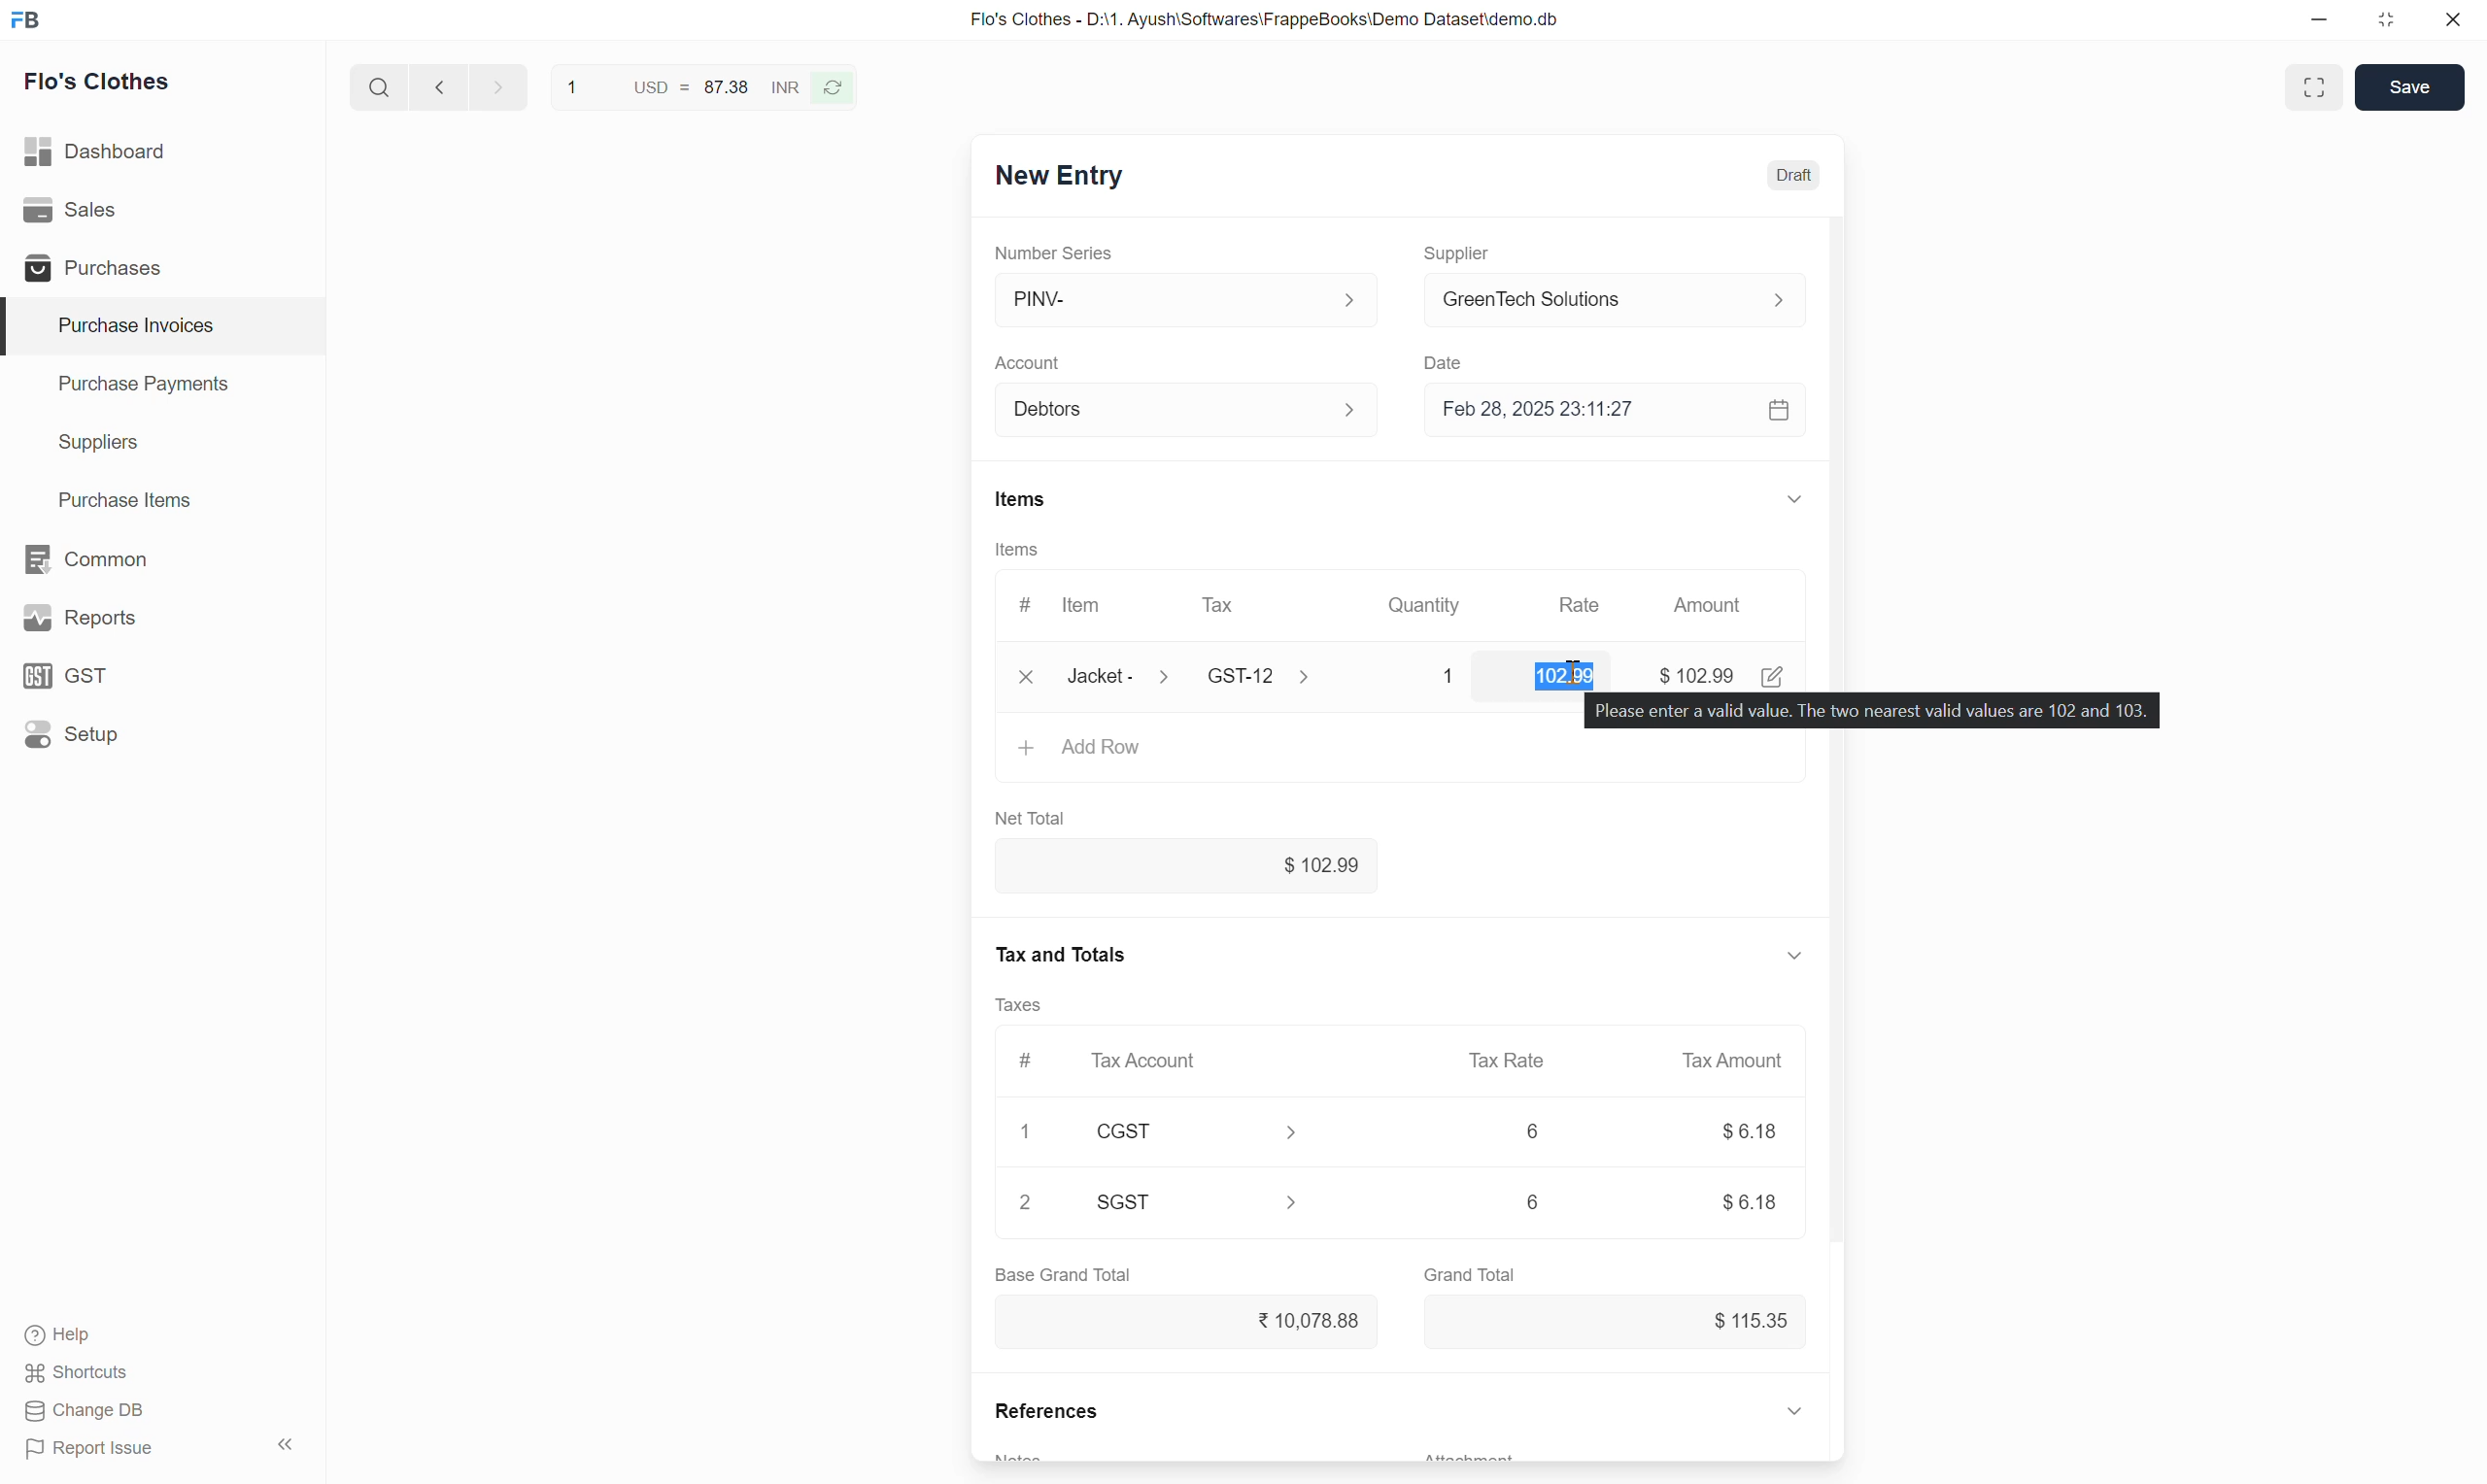 The image size is (2487, 1484). Describe the element at coordinates (1024, 1201) in the screenshot. I see `2` at that location.